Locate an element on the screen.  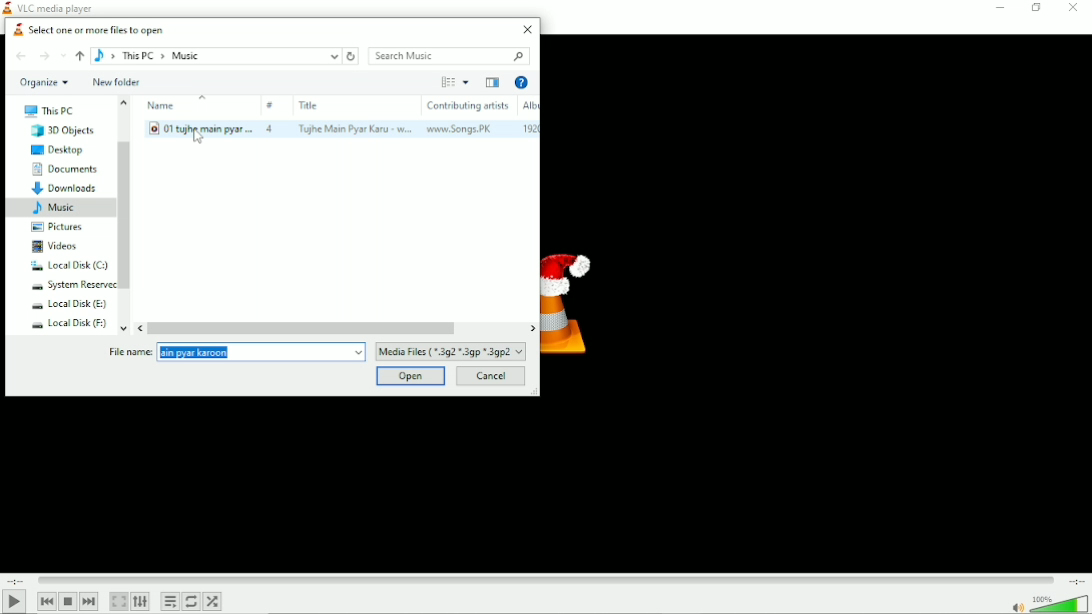
3D Objects is located at coordinates (59, 131).